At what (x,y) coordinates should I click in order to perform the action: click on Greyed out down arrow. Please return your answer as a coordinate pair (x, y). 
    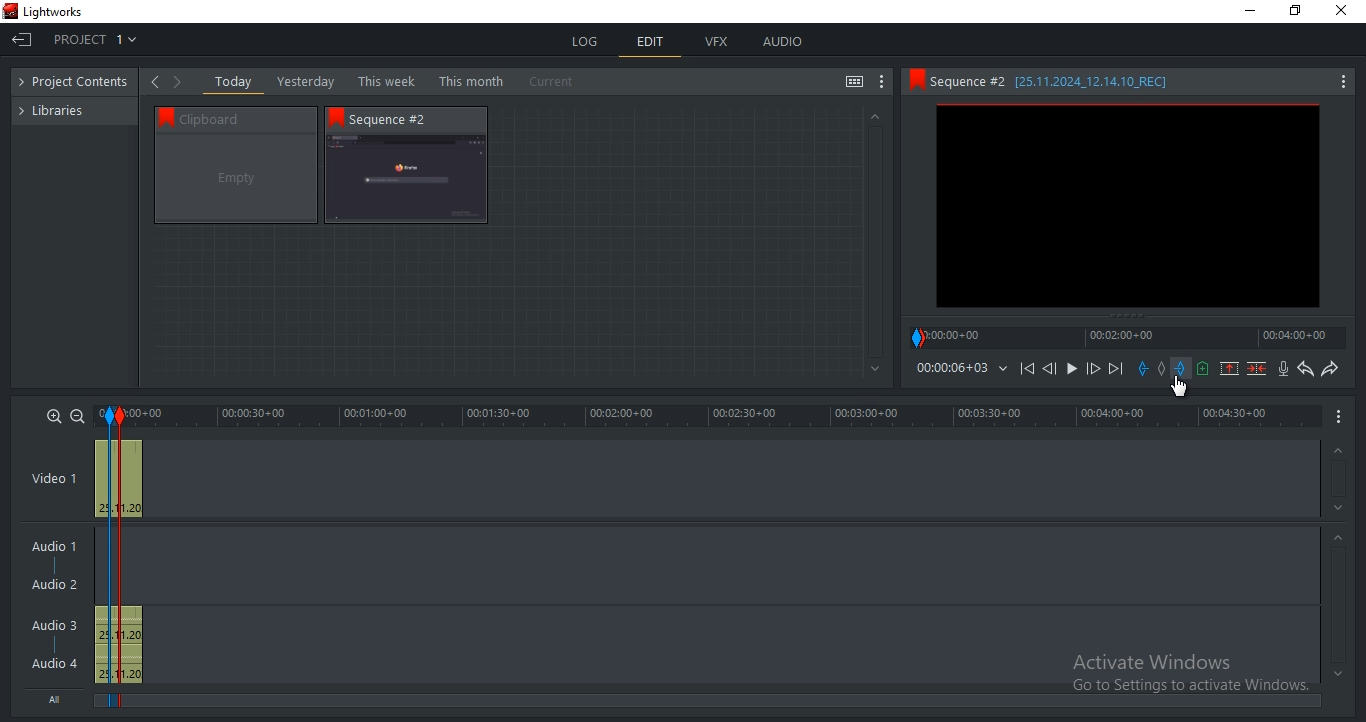
    Looking at the image, I should click on (1341, 511).